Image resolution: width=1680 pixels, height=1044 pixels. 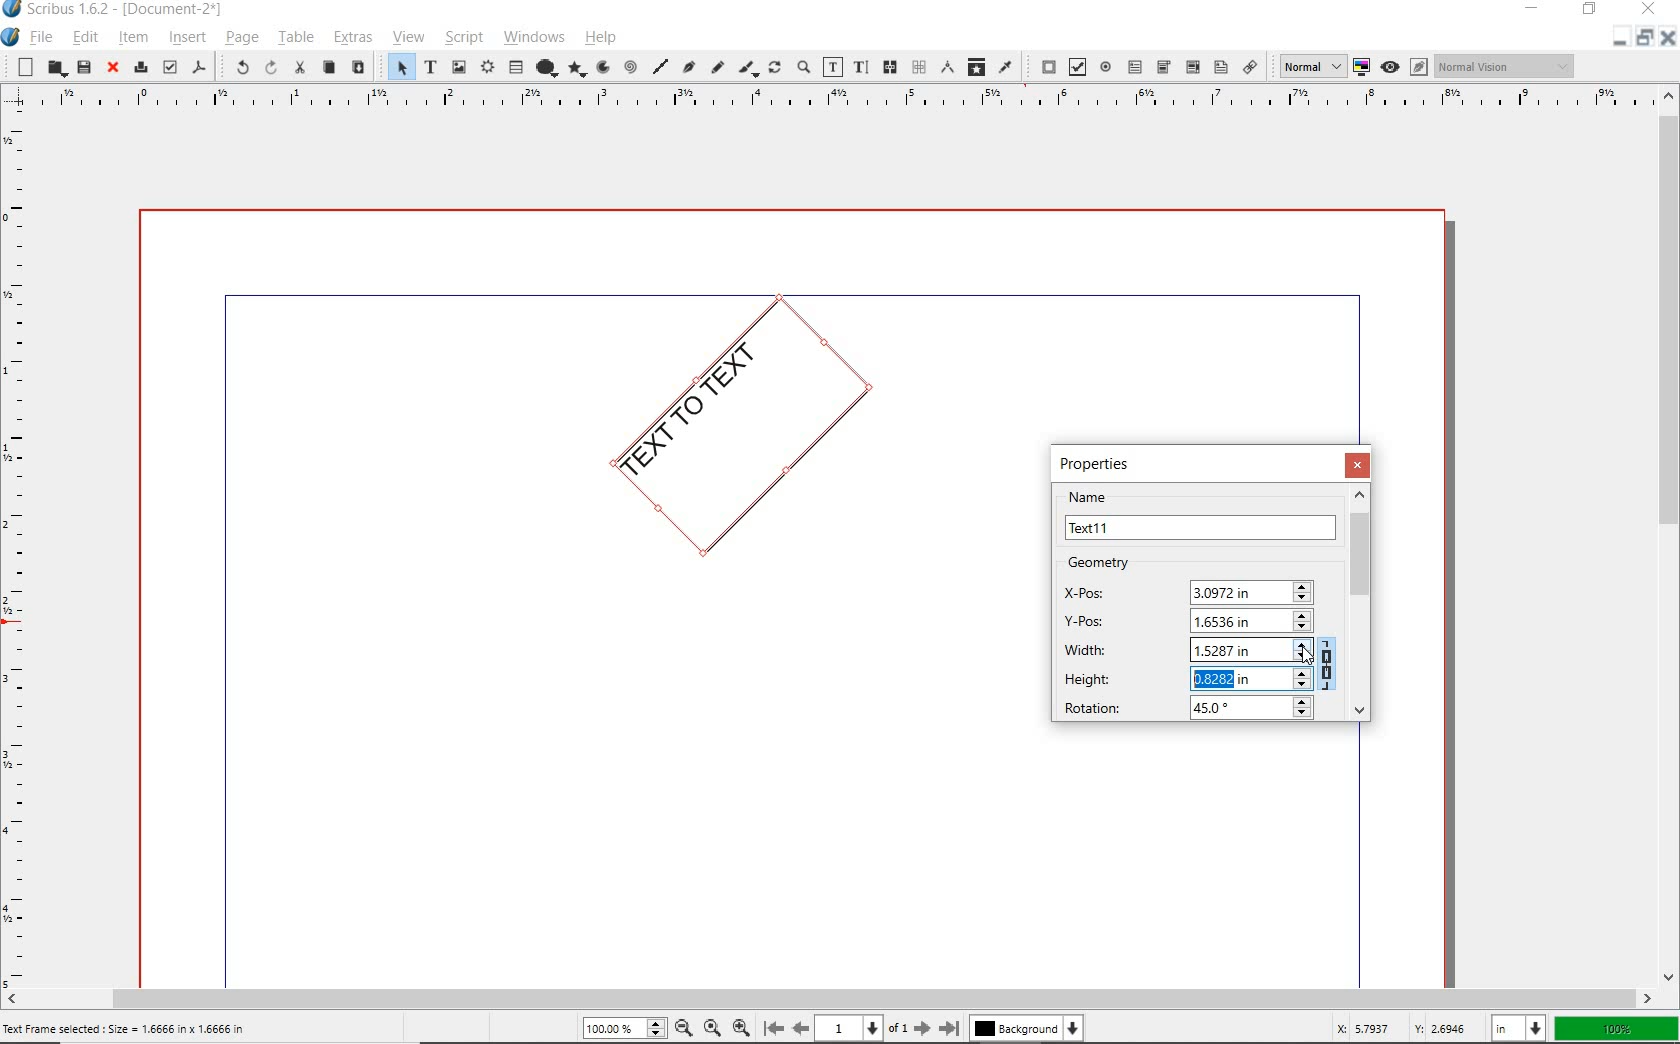 What do you see at coordinates (1330, 661) in the screenshot?
I see `KEEP THE ASPECT RATIO` at bounding box center [1330, 661].